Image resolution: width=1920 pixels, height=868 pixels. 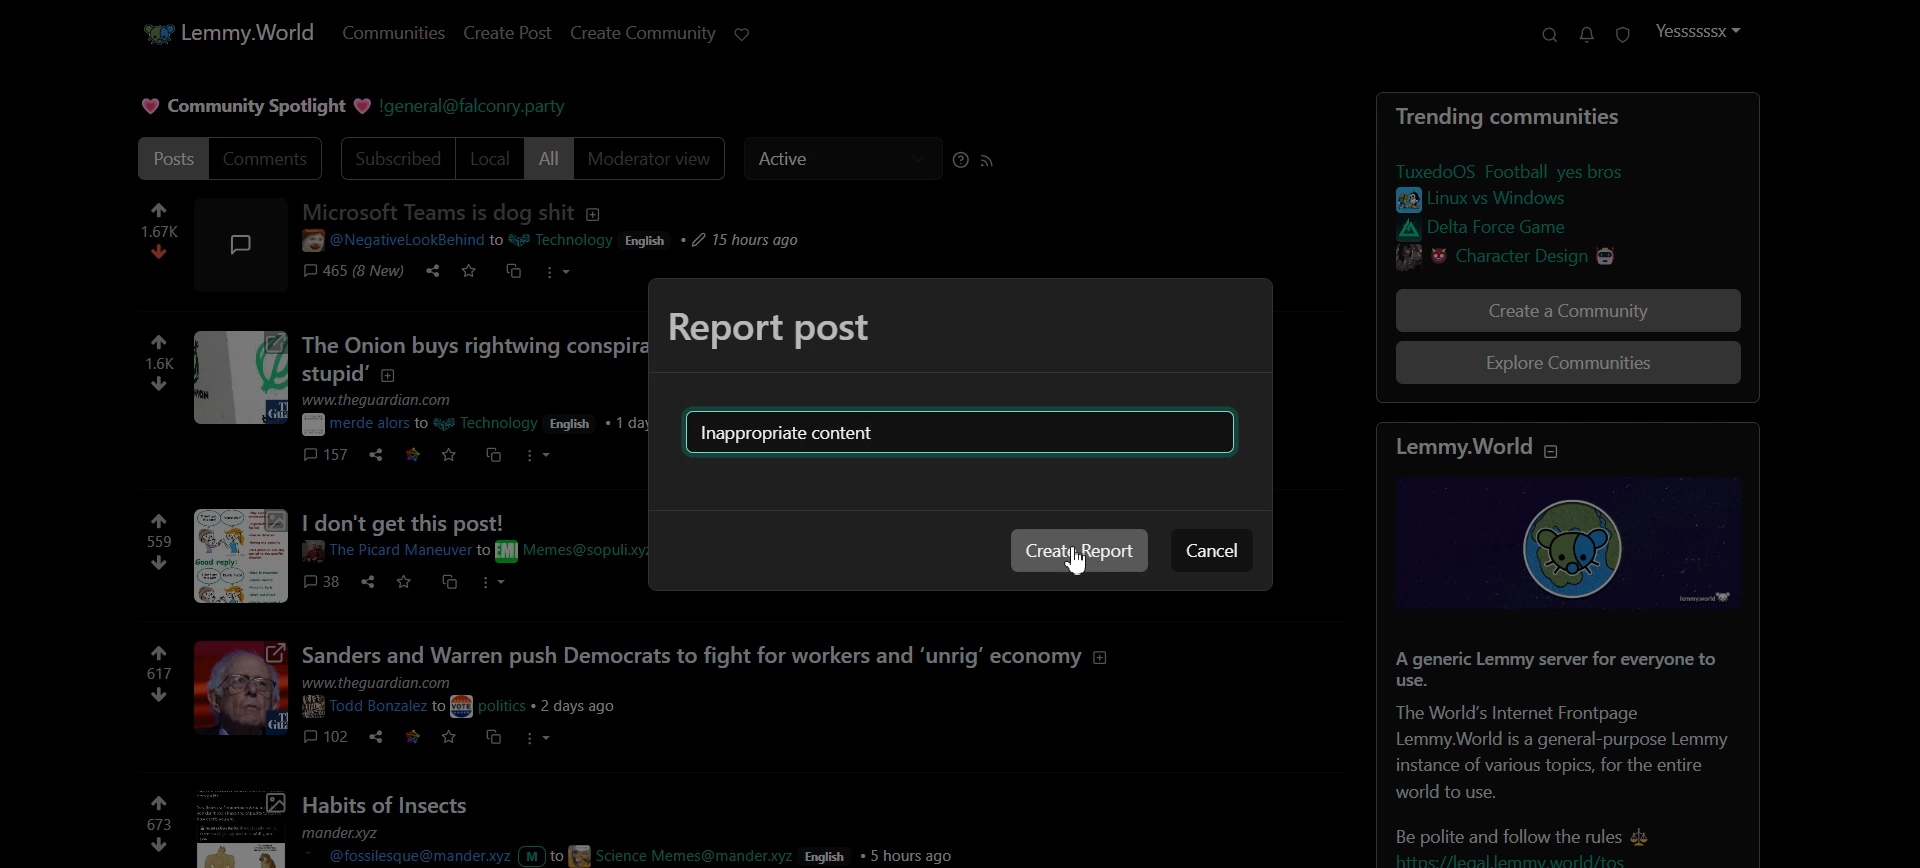 I want to click on more, so click(x=542, y=738).